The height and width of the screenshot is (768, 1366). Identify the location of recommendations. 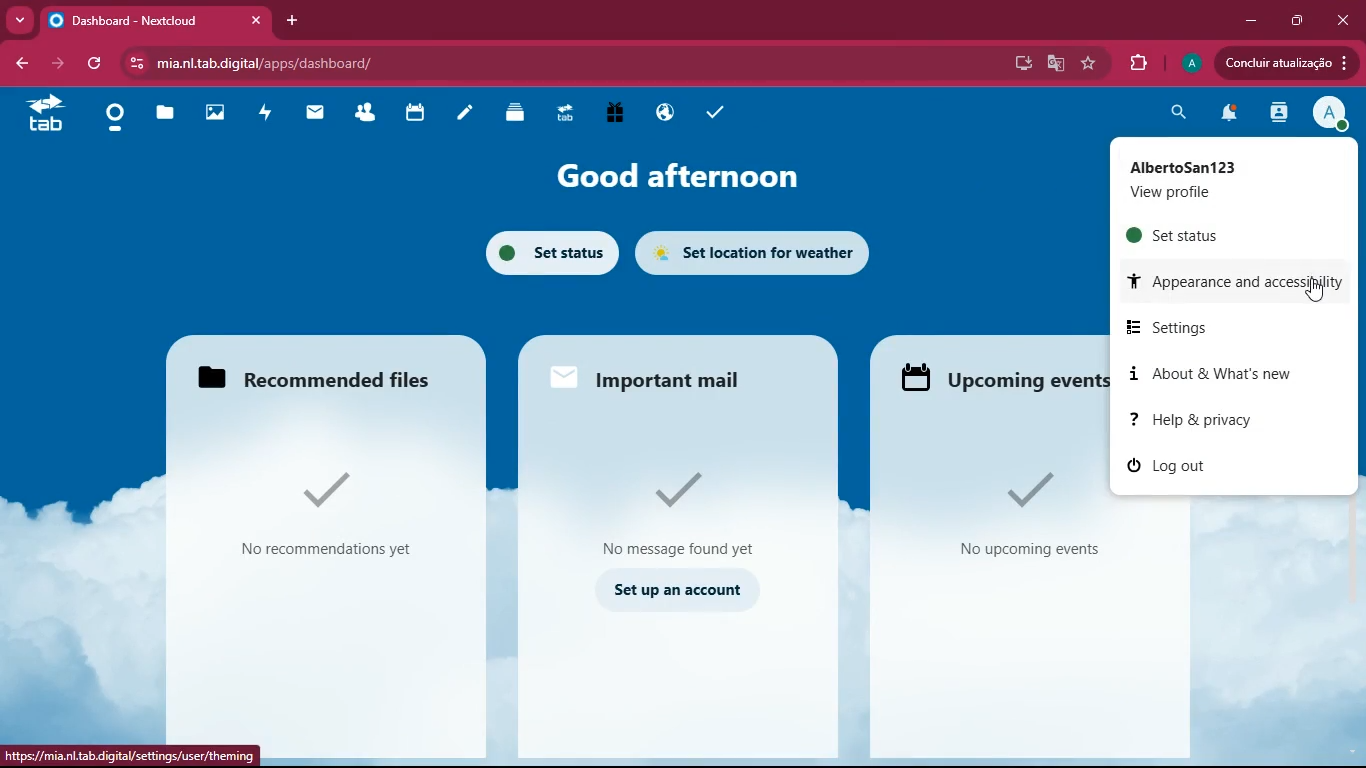
(322, 516).